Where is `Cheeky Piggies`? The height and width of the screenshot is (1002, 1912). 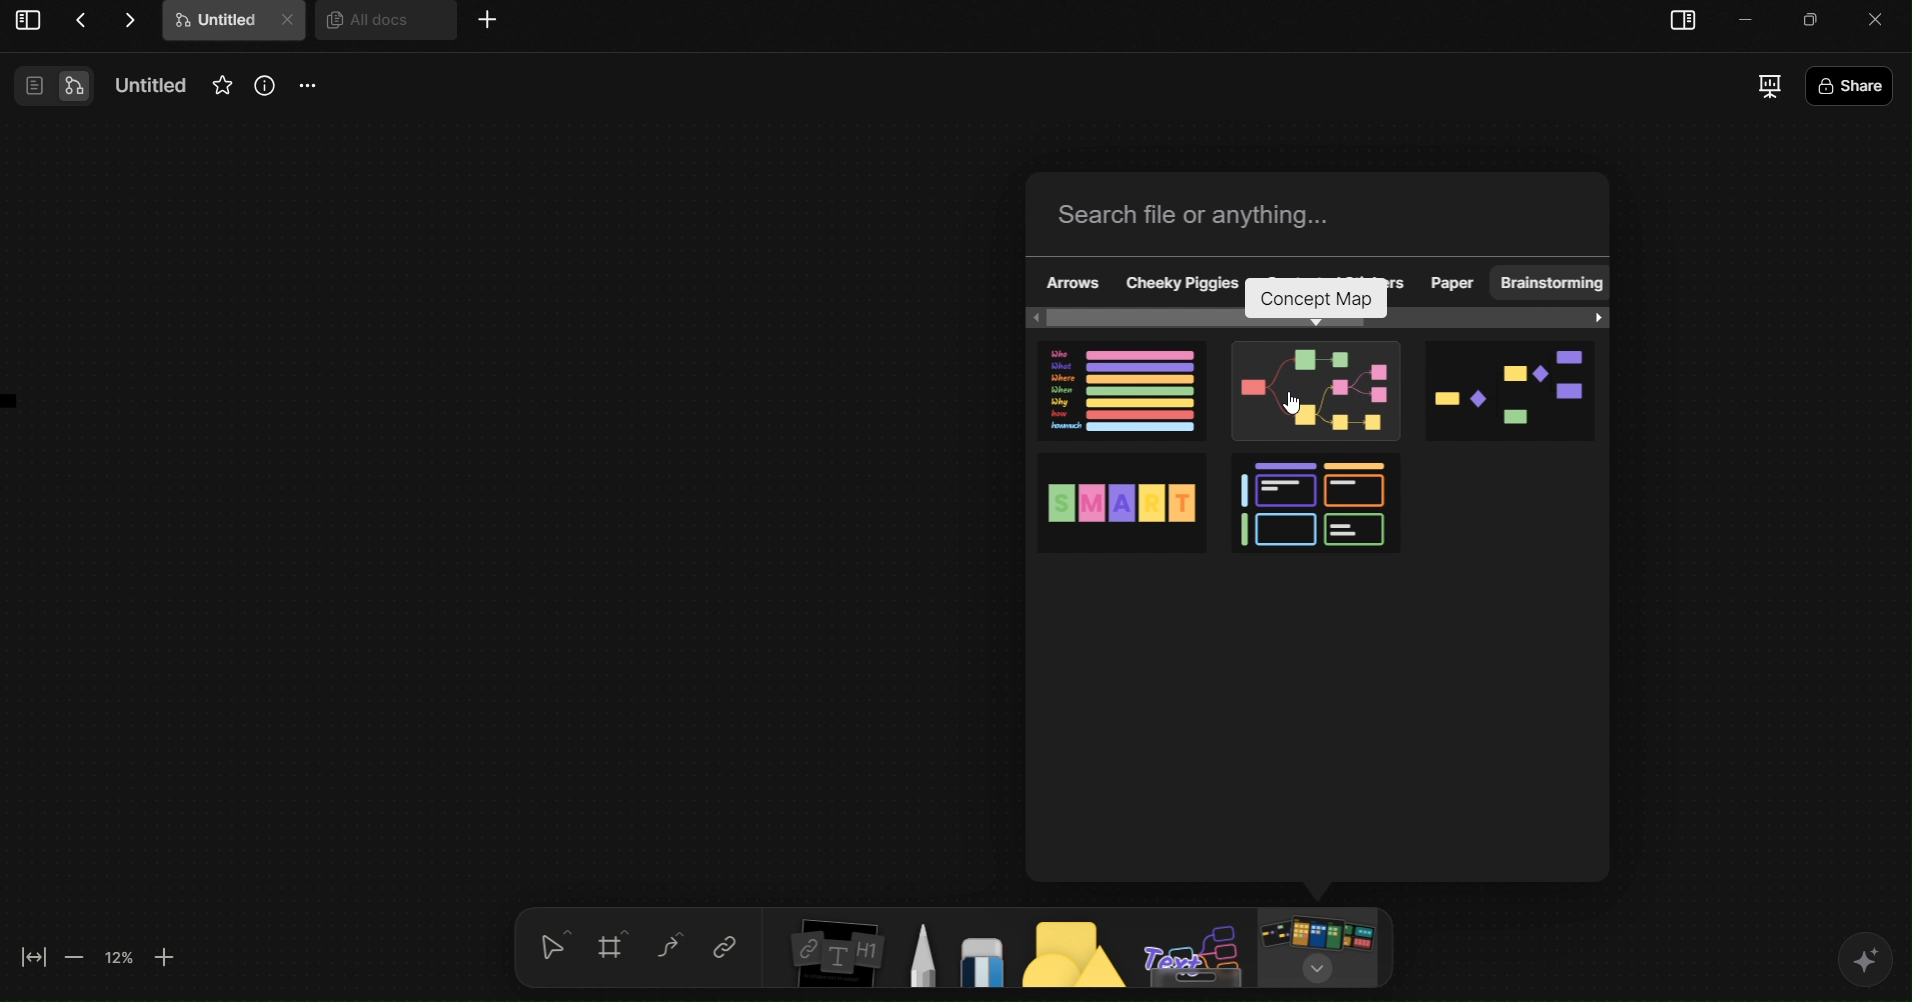 Cheeky Piggies is located at coordinates (1186, 285).